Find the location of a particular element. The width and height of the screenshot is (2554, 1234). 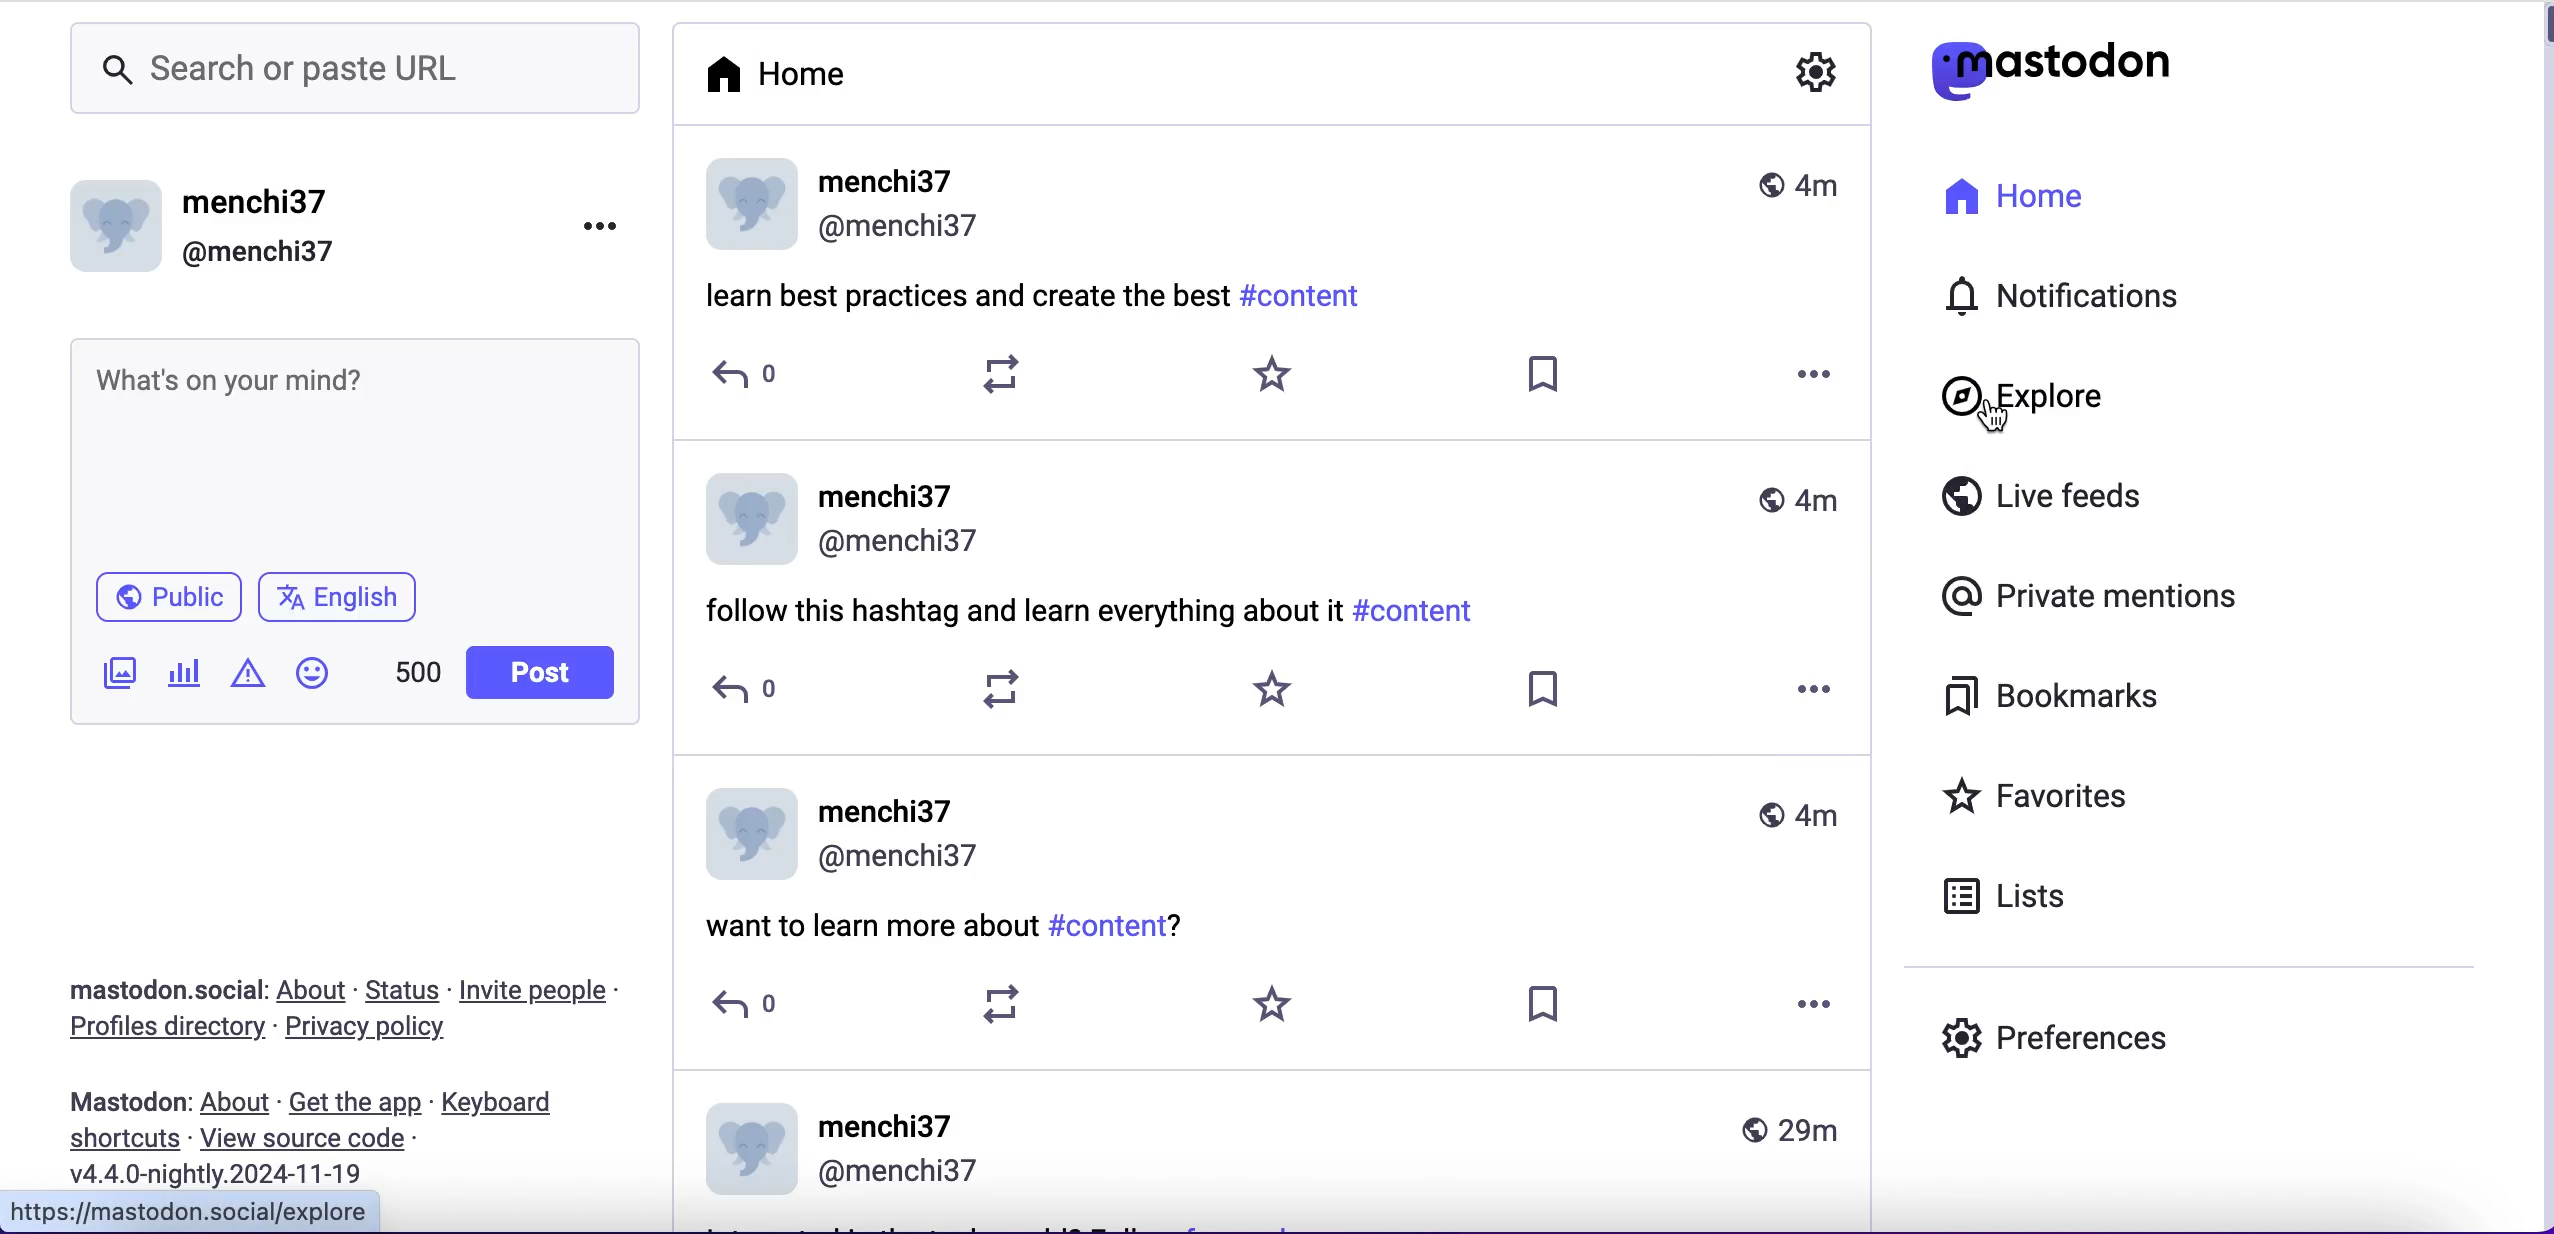

sentence is located at coordinates (862, 929).